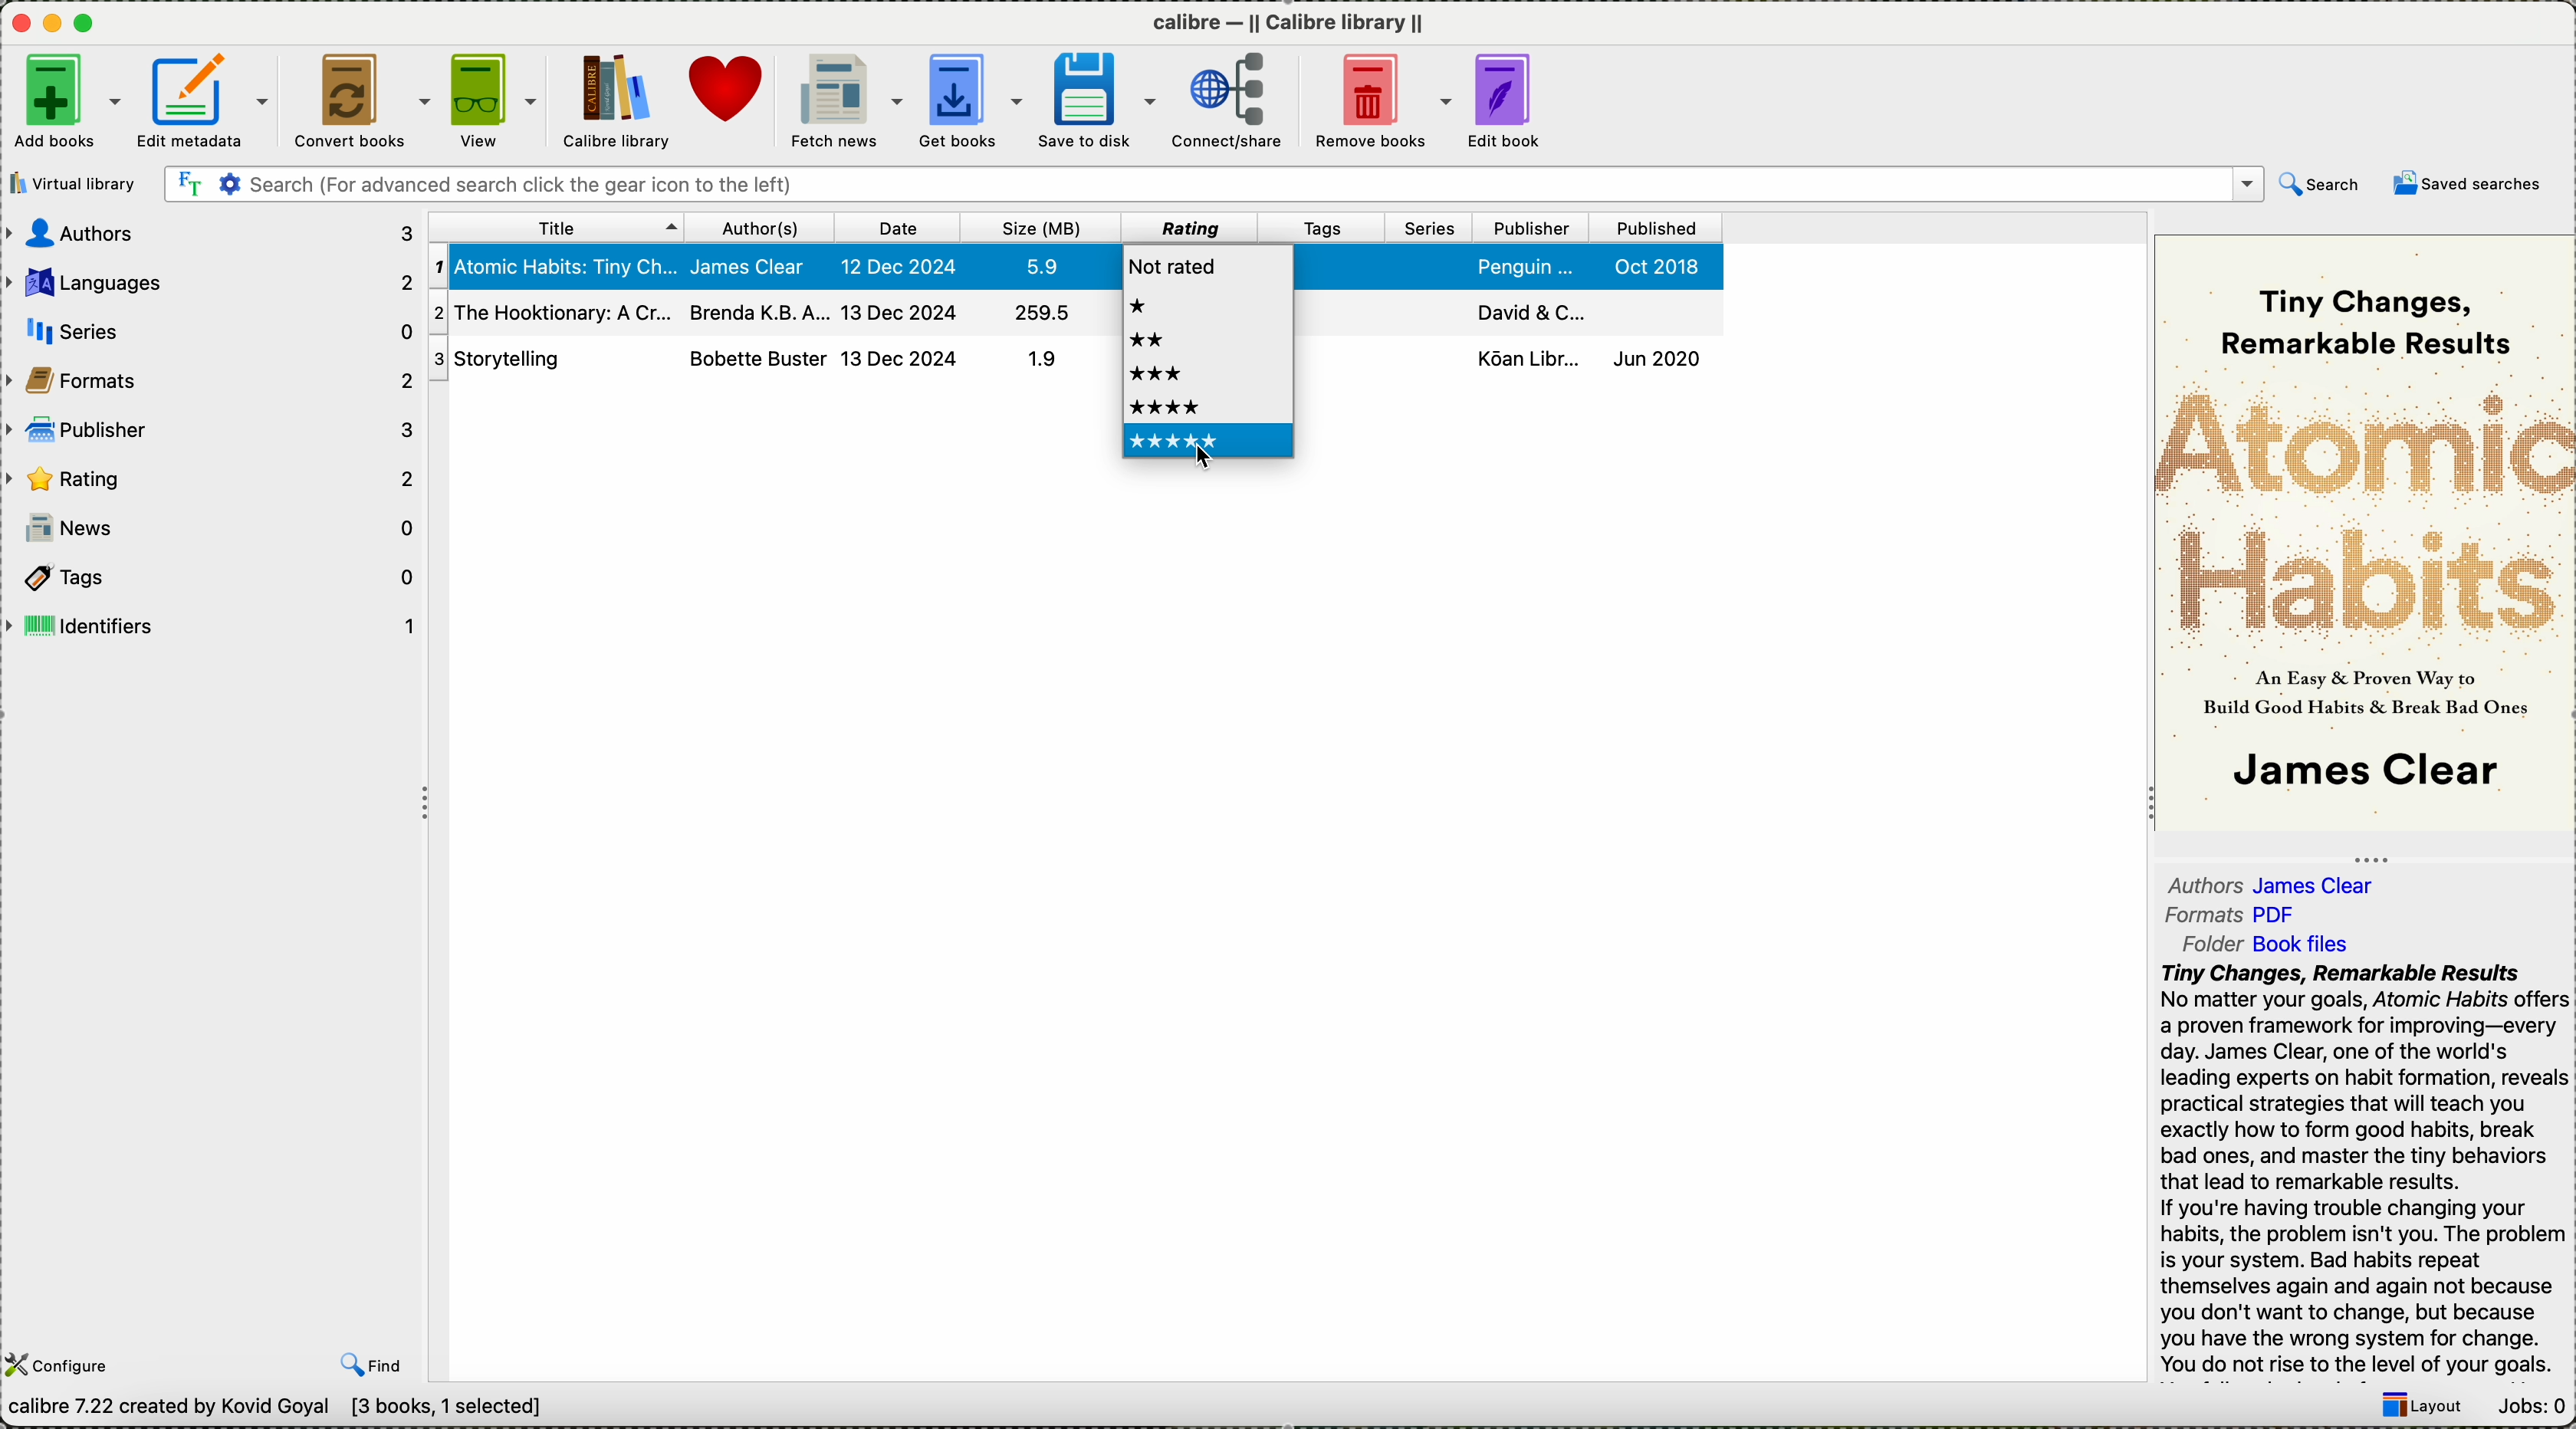 This screenshot has height=1429, width=2576. What do you see at coordinates (972, 101) in the screenshot?
I see `get books` at bounding box center [972, 101].